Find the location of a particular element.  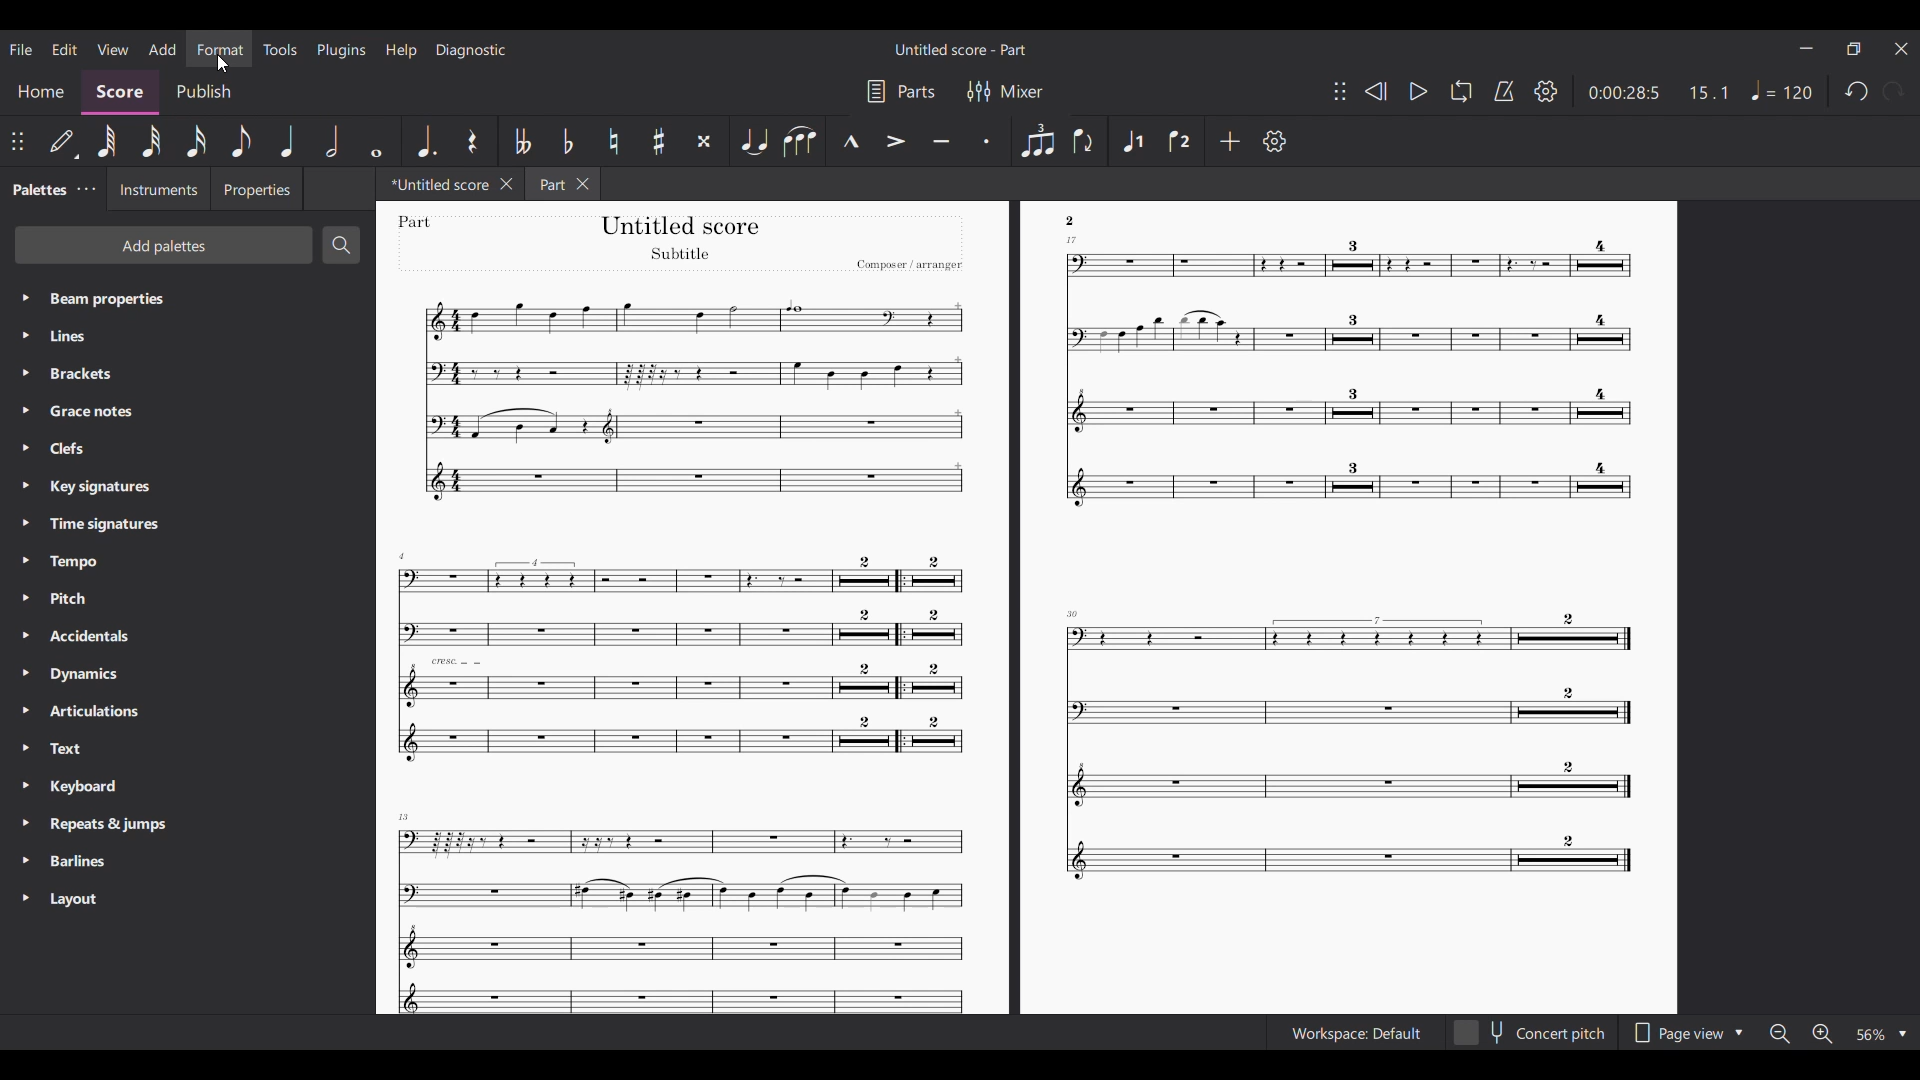

Score section is located at coordinates (121, 93).